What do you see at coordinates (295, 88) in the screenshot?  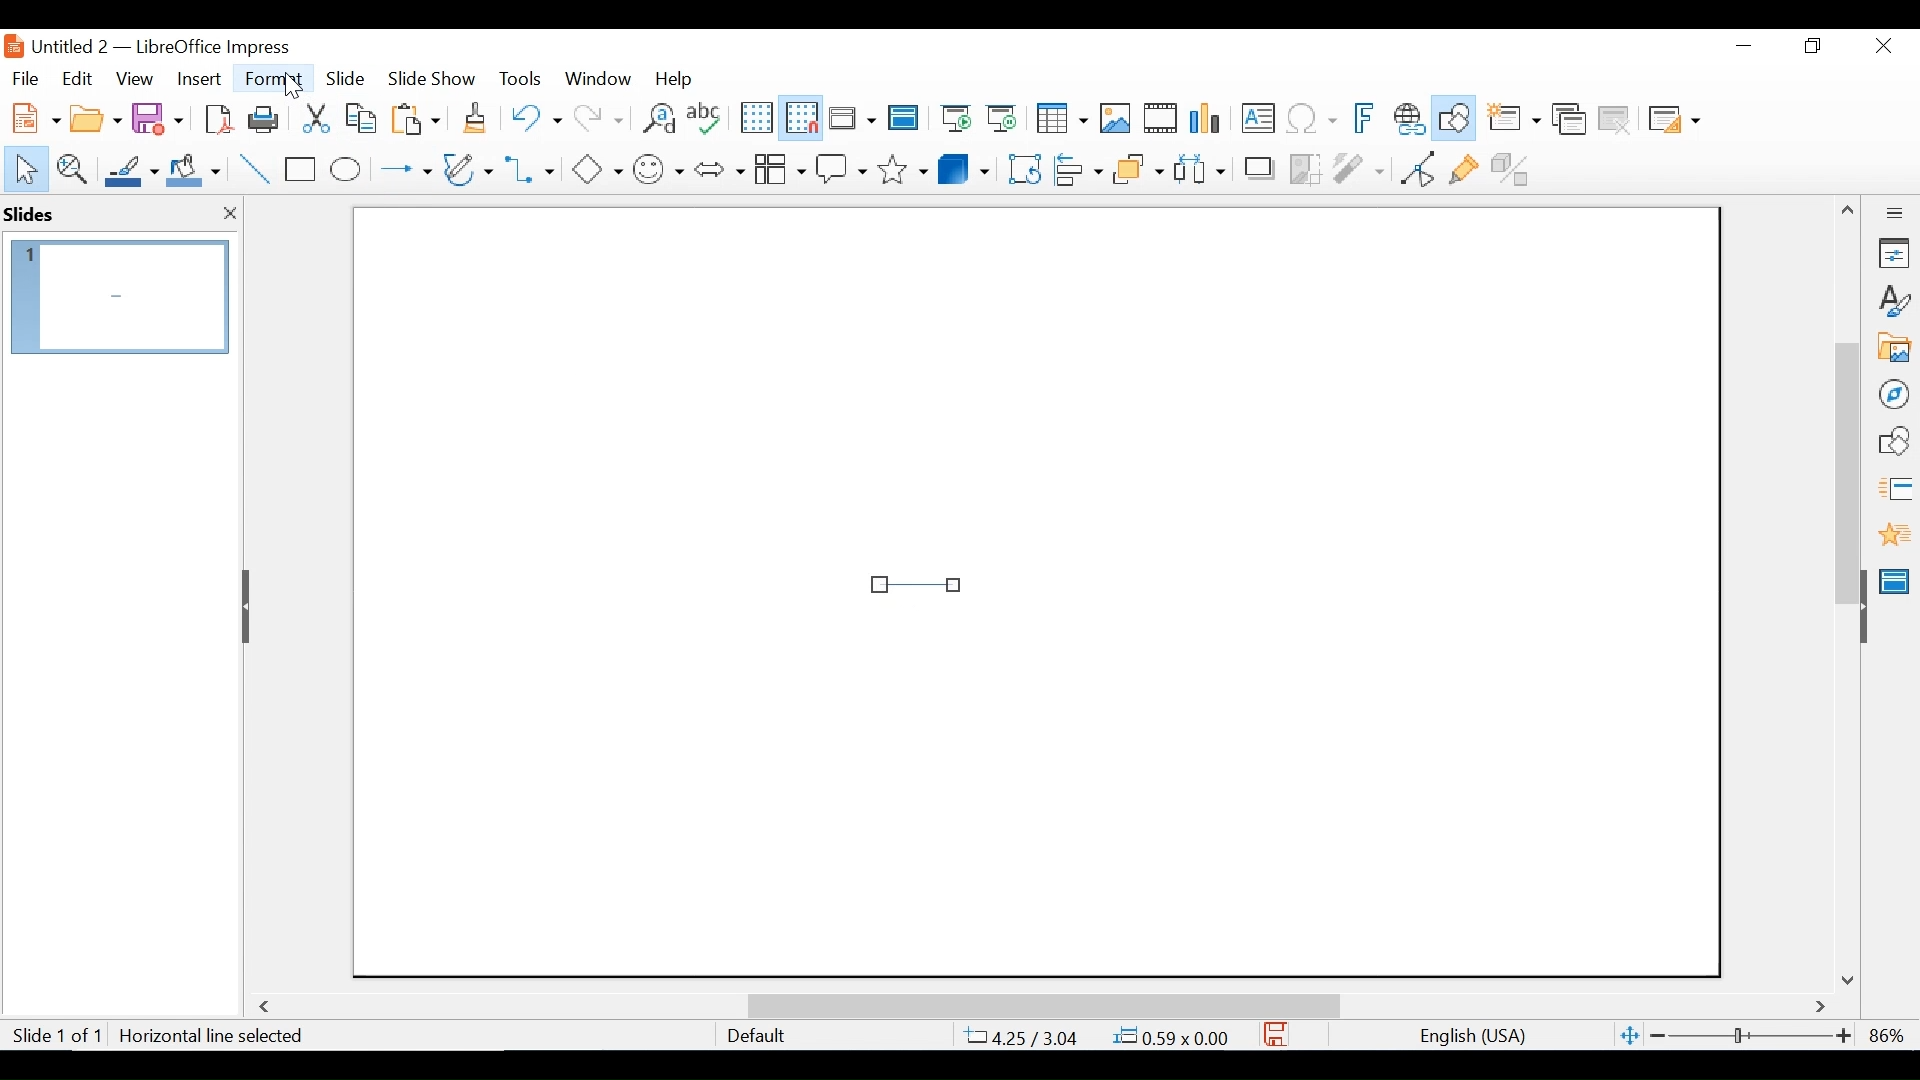 I see `Cursor` at bounding box center [295, 88].